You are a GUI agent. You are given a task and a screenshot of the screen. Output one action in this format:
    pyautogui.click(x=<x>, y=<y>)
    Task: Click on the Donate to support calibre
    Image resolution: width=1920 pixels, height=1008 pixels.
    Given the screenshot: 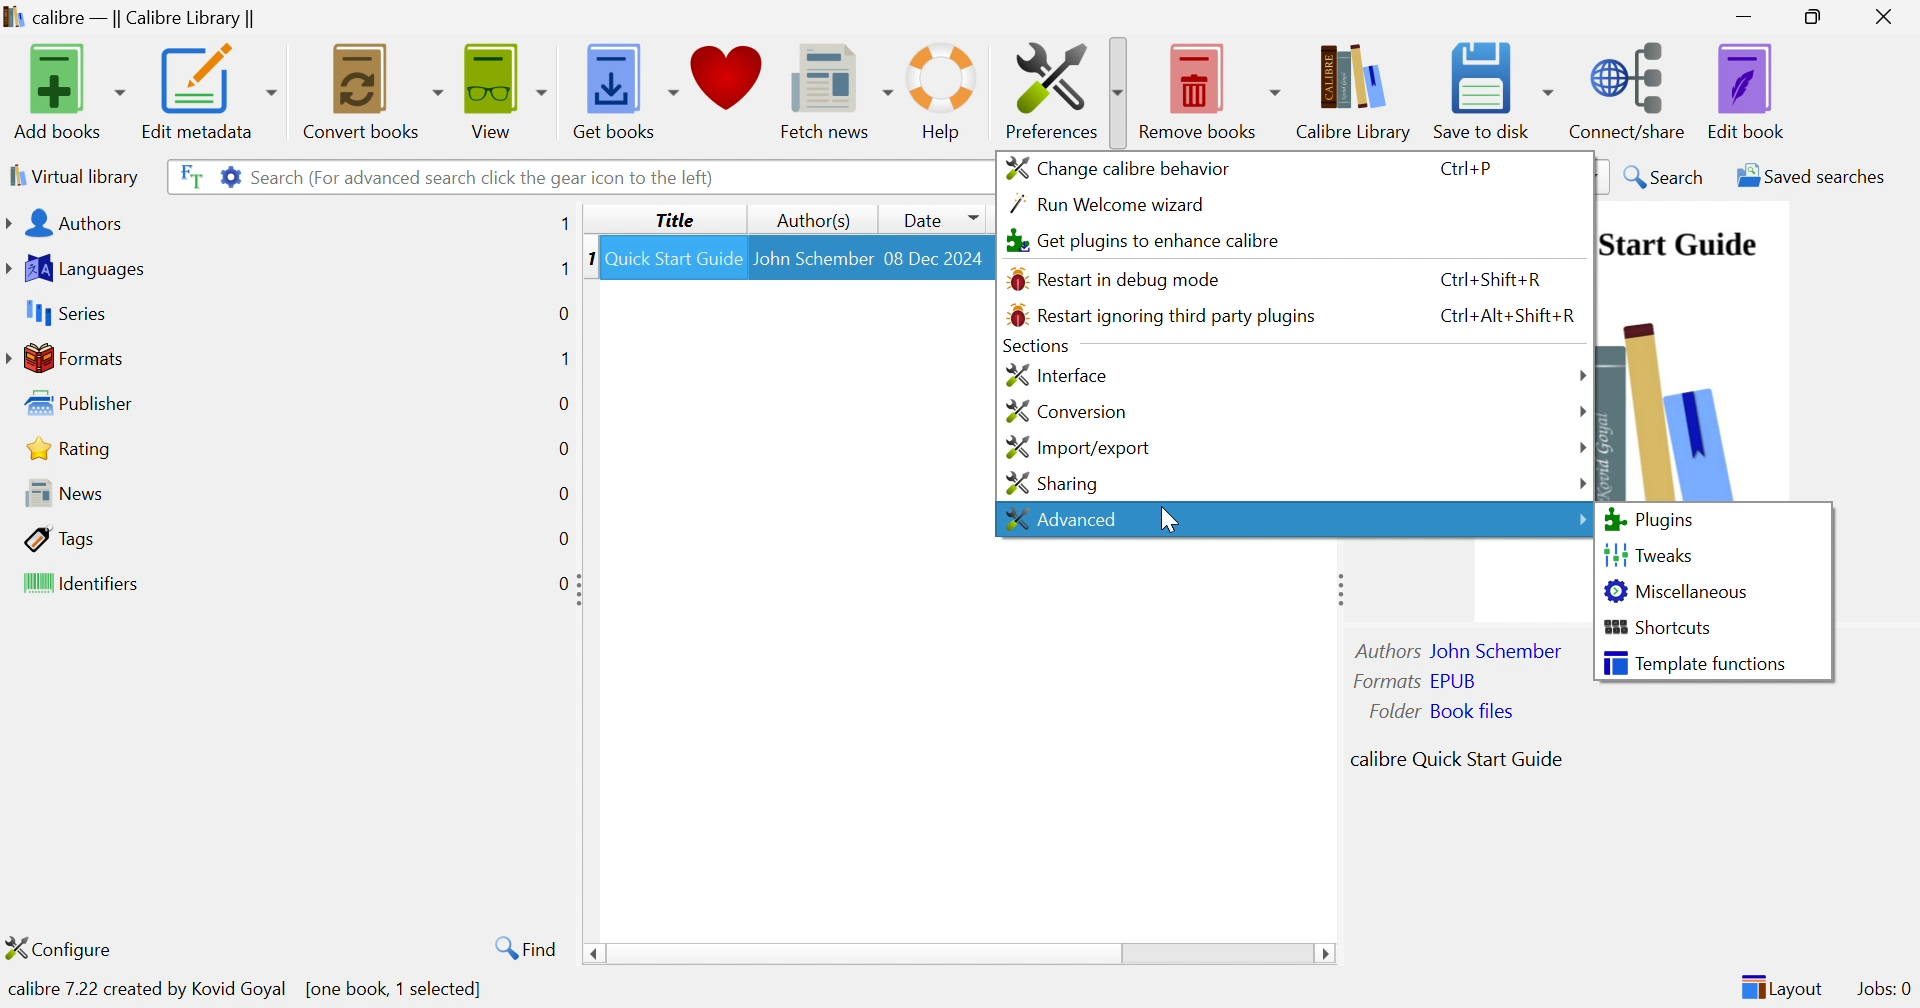 What is the action you would take?
    pyautogui.click(x=729, y=84)
    